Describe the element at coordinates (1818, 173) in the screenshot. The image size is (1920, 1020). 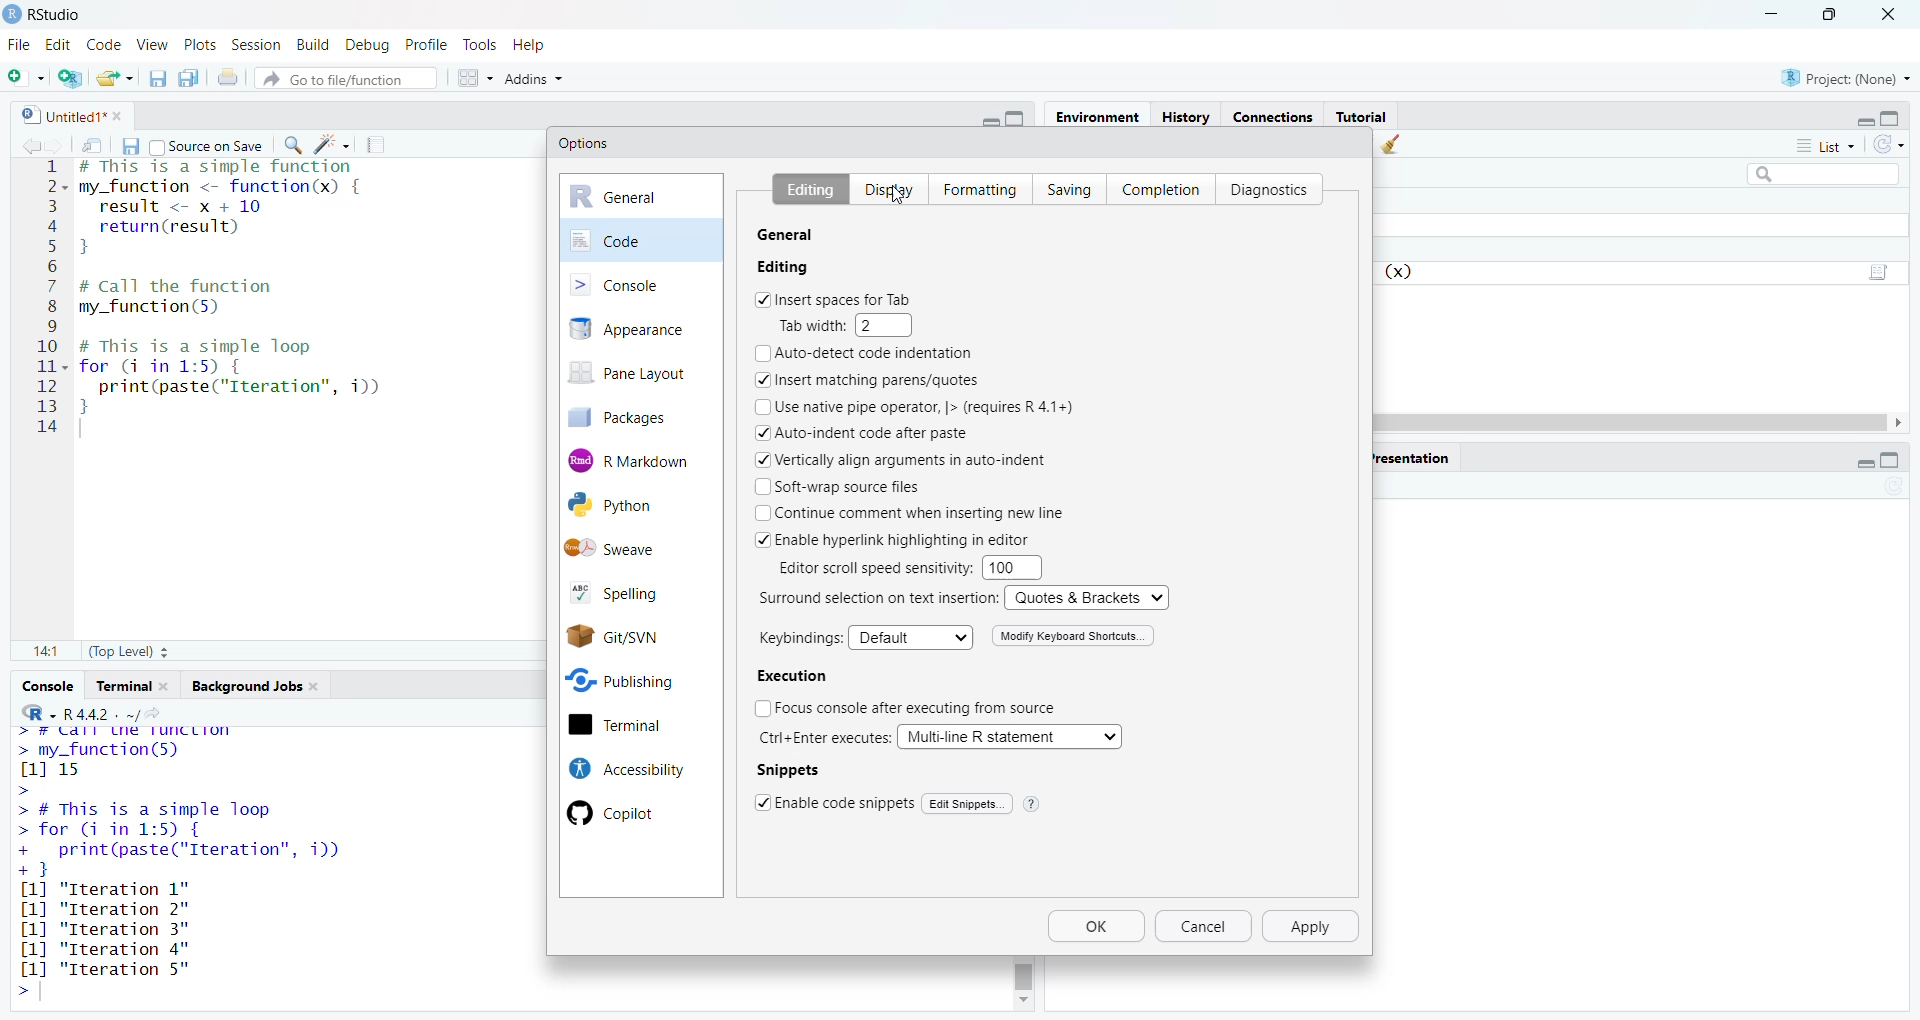
I see `search field` at that location.